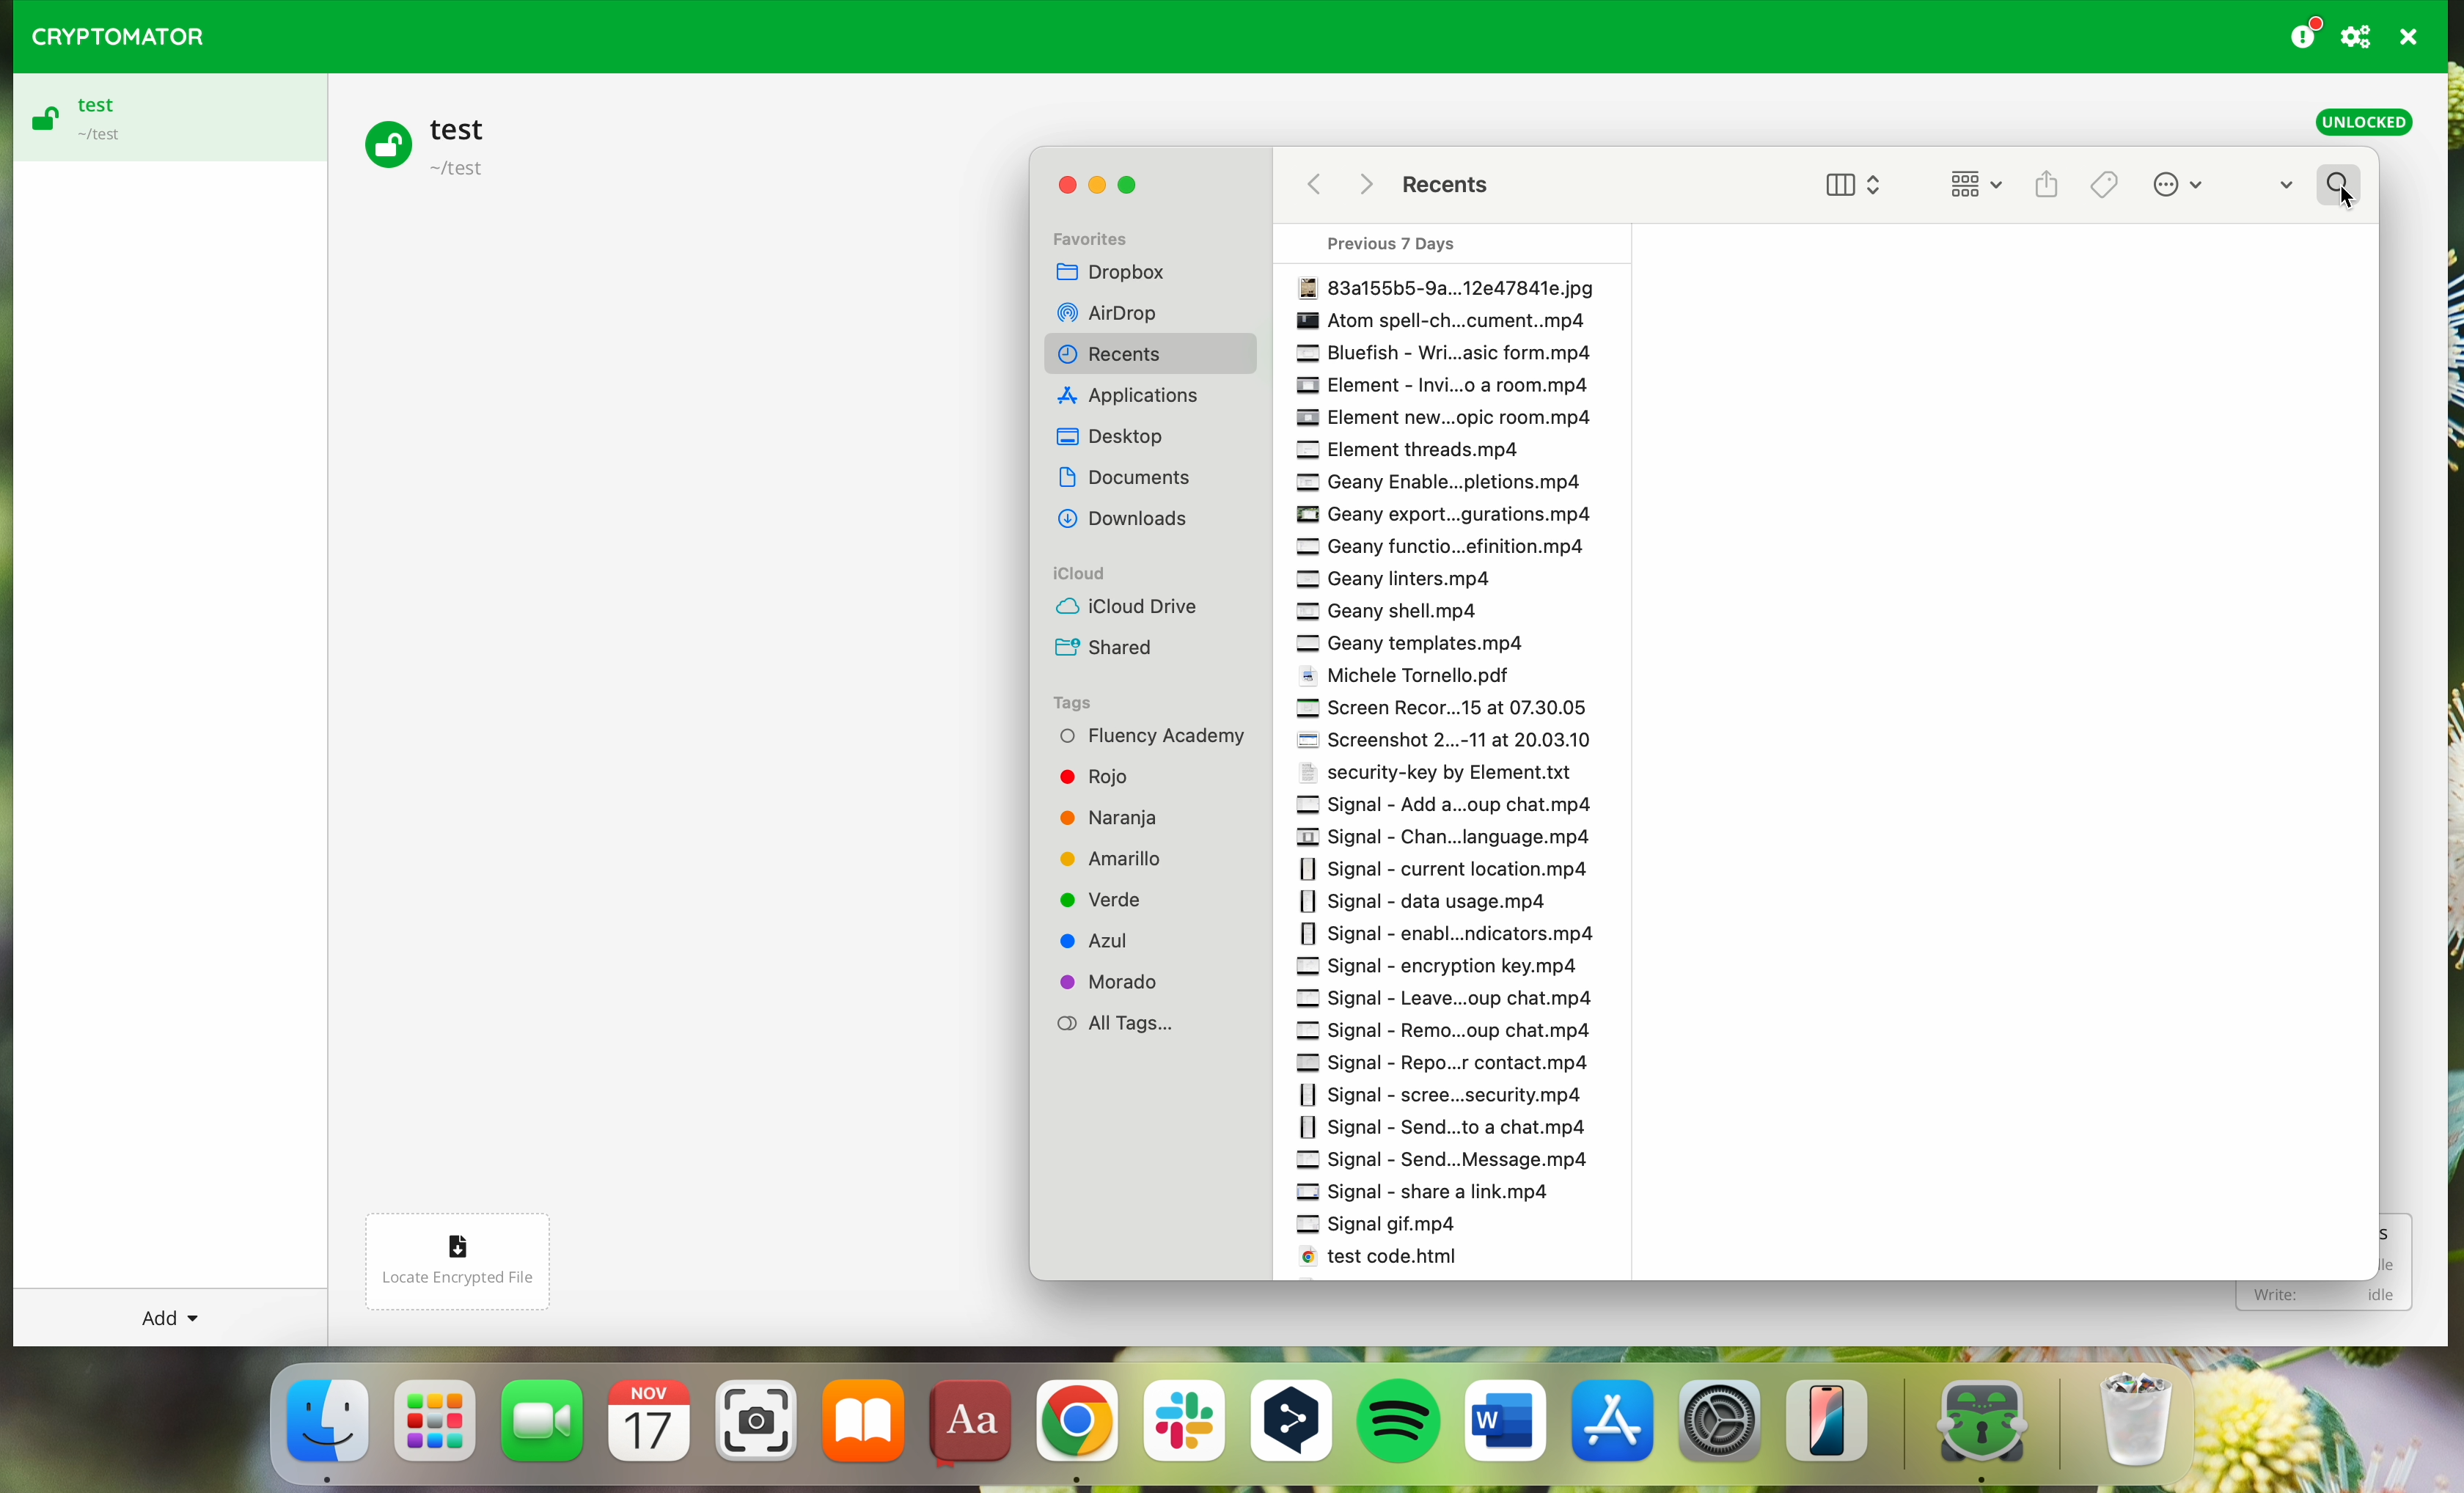 The image size is (2464, 1493). I want to click on CRYPTOMATOR LOGO, so click(109, 32).